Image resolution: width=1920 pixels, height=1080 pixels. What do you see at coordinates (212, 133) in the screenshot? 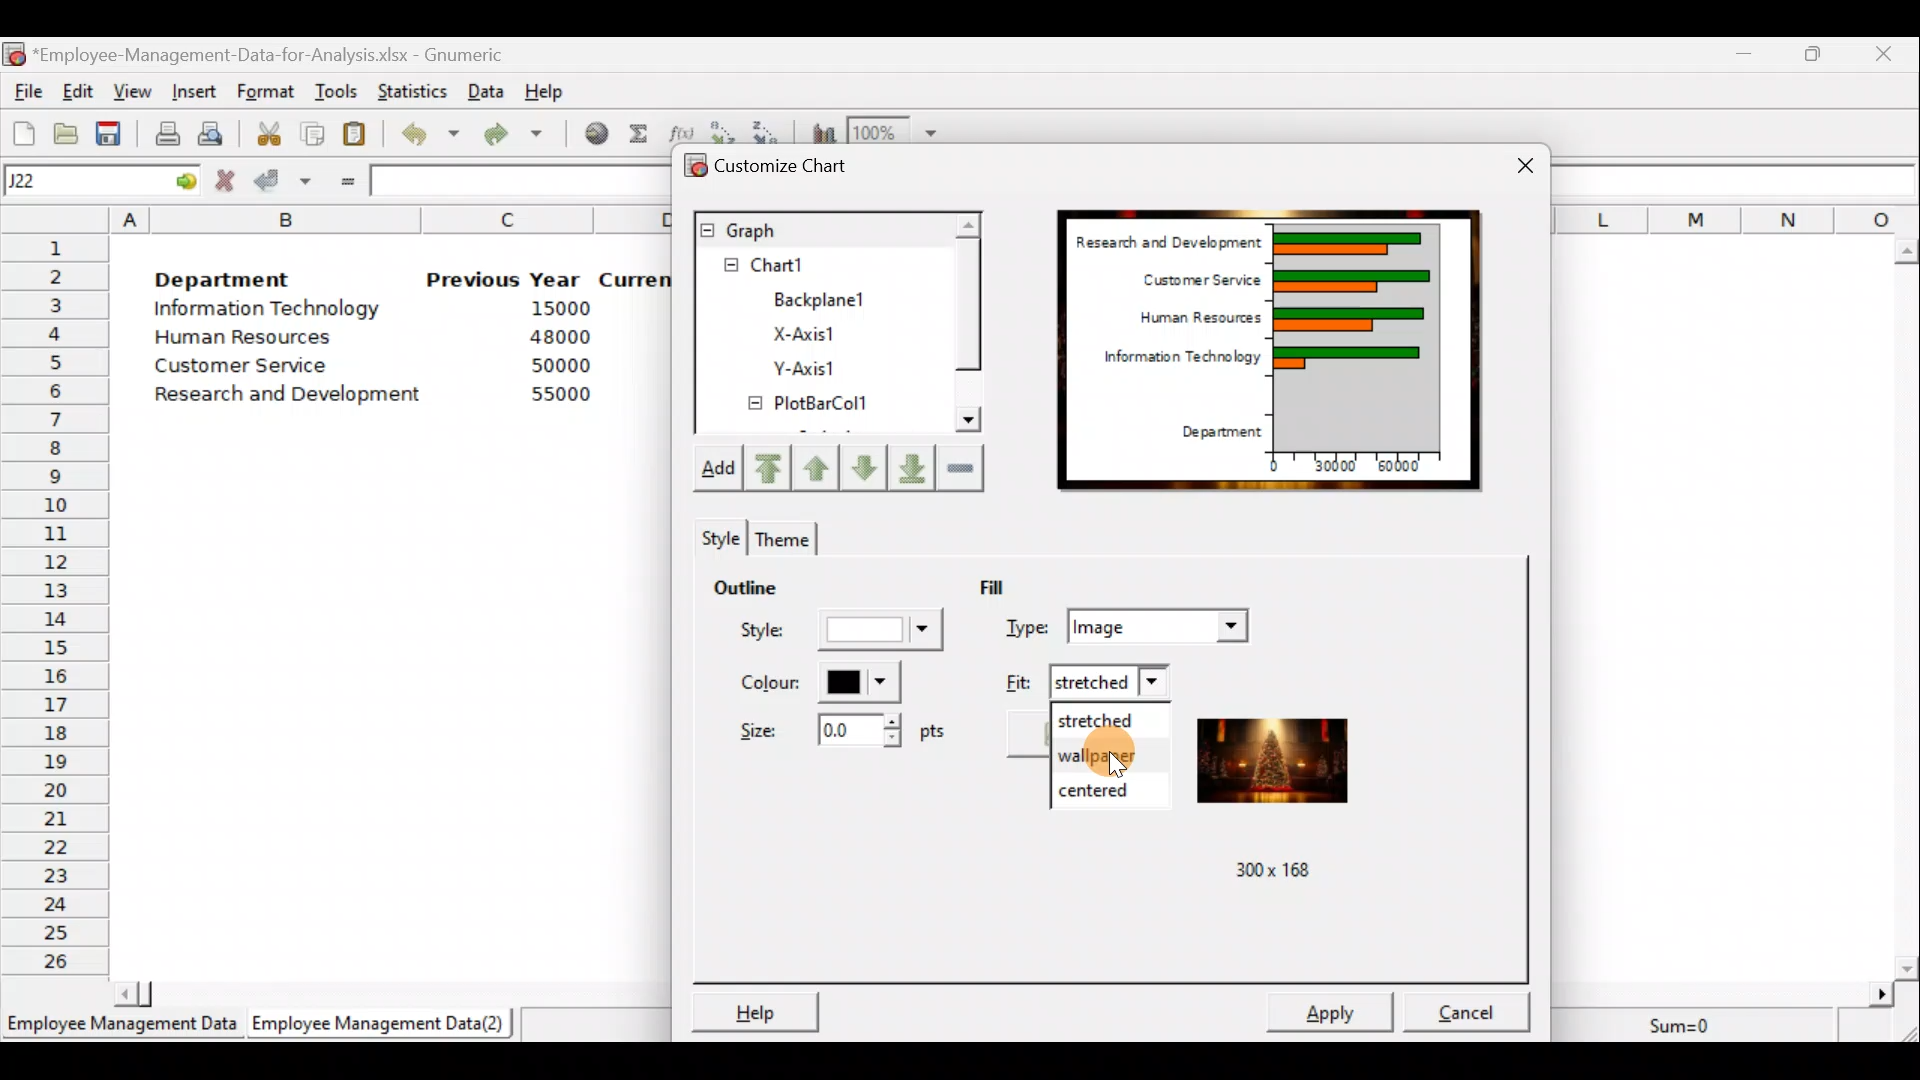
I see `Print preview` at bounding box center [212, 133].